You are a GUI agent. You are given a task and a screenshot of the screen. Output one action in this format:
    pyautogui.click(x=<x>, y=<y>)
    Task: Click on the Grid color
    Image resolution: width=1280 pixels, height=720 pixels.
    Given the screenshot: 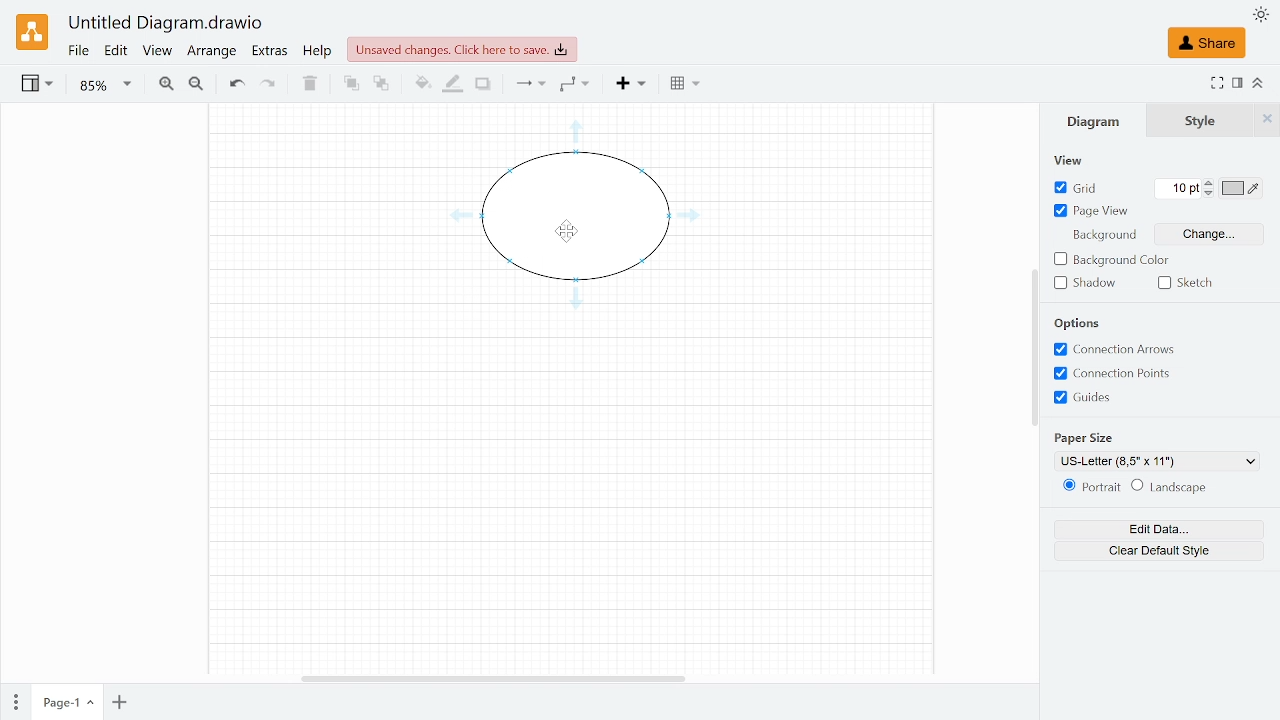 What is the action you would take?
    pyautogui.click(x=1240, y=189)
    